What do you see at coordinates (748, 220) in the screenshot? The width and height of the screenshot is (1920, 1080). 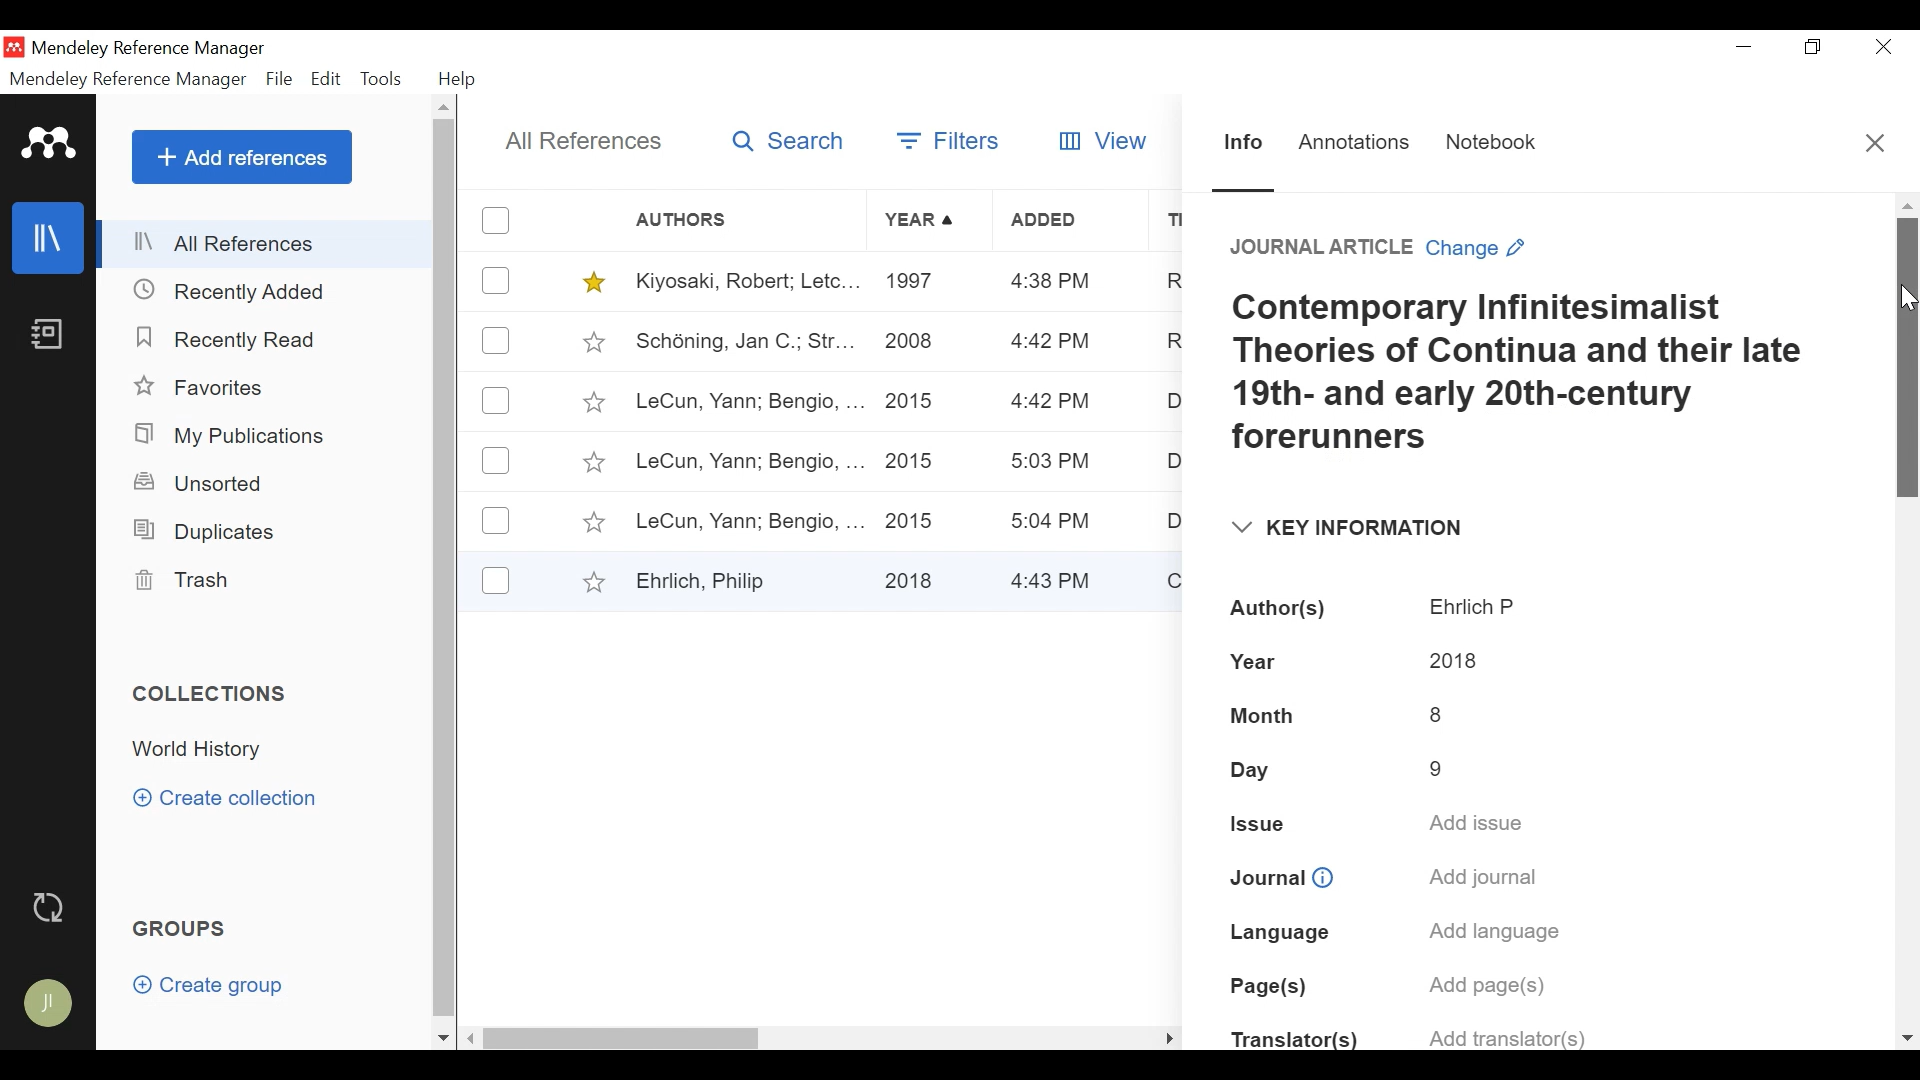 I see `Author ` at bounding box center [748, 220].